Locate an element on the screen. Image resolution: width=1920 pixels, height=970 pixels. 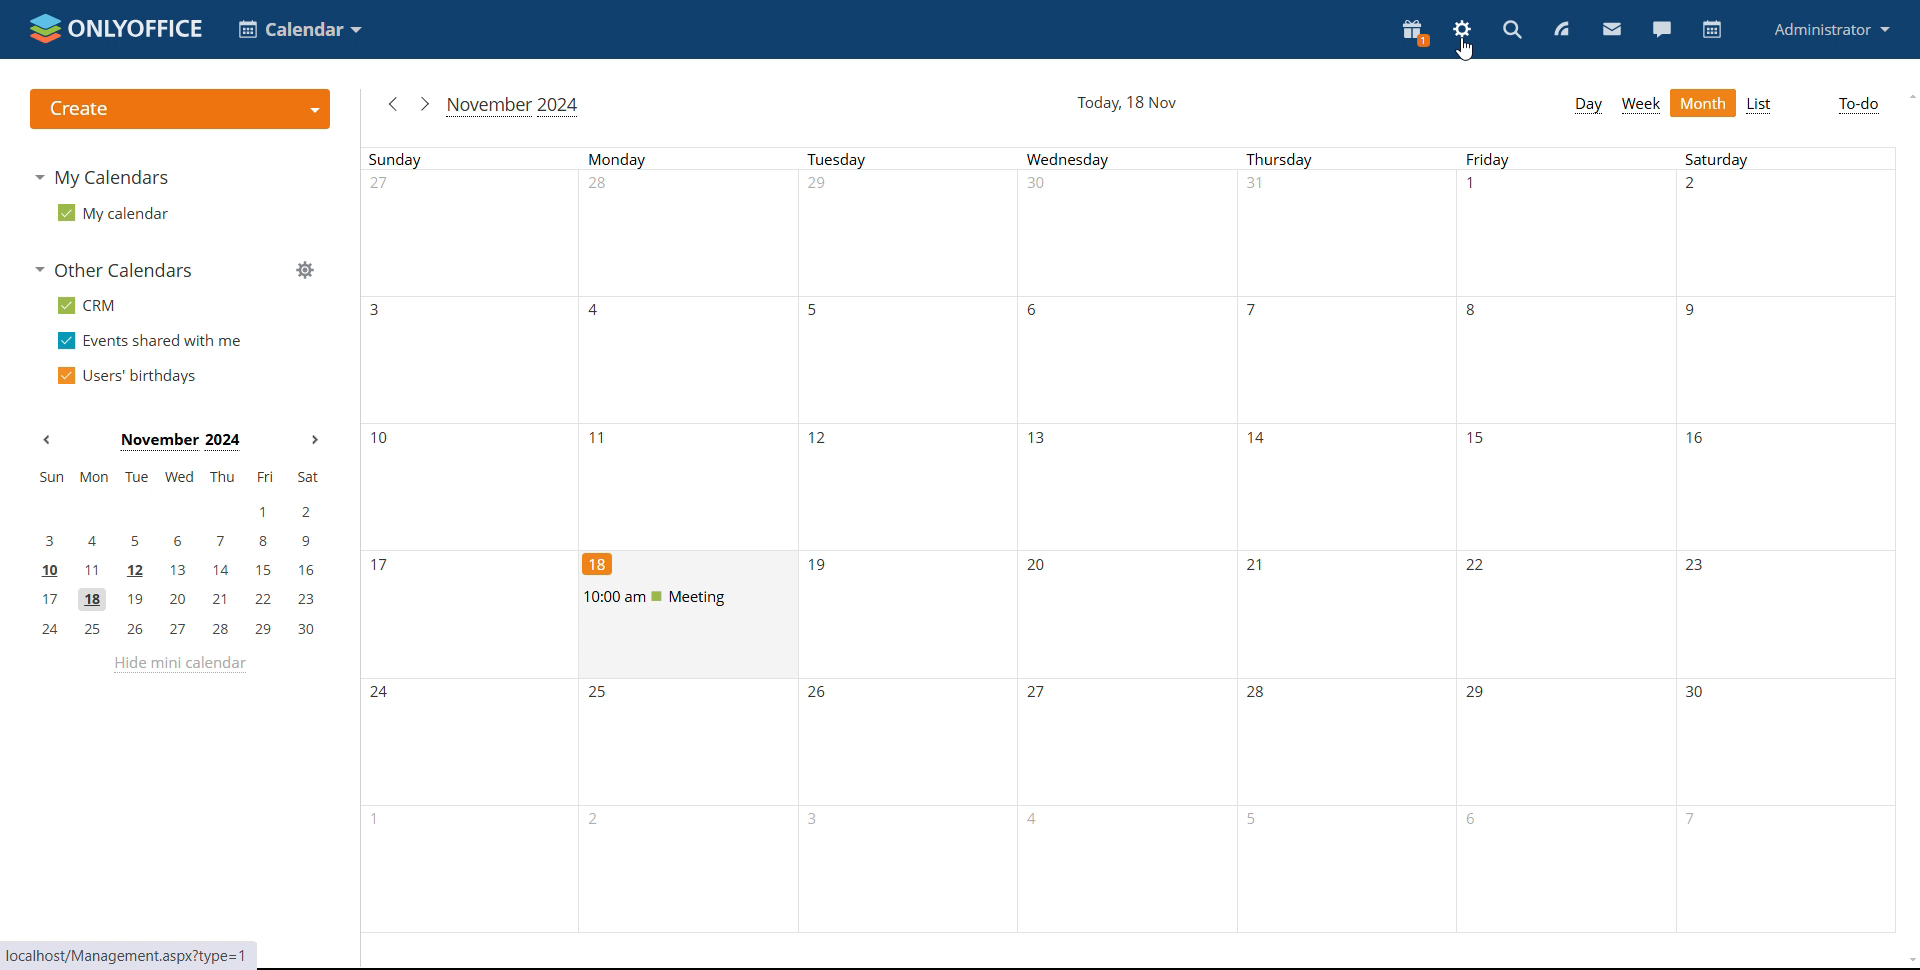
onlyoffice logo is located at coordinates (44, 28).